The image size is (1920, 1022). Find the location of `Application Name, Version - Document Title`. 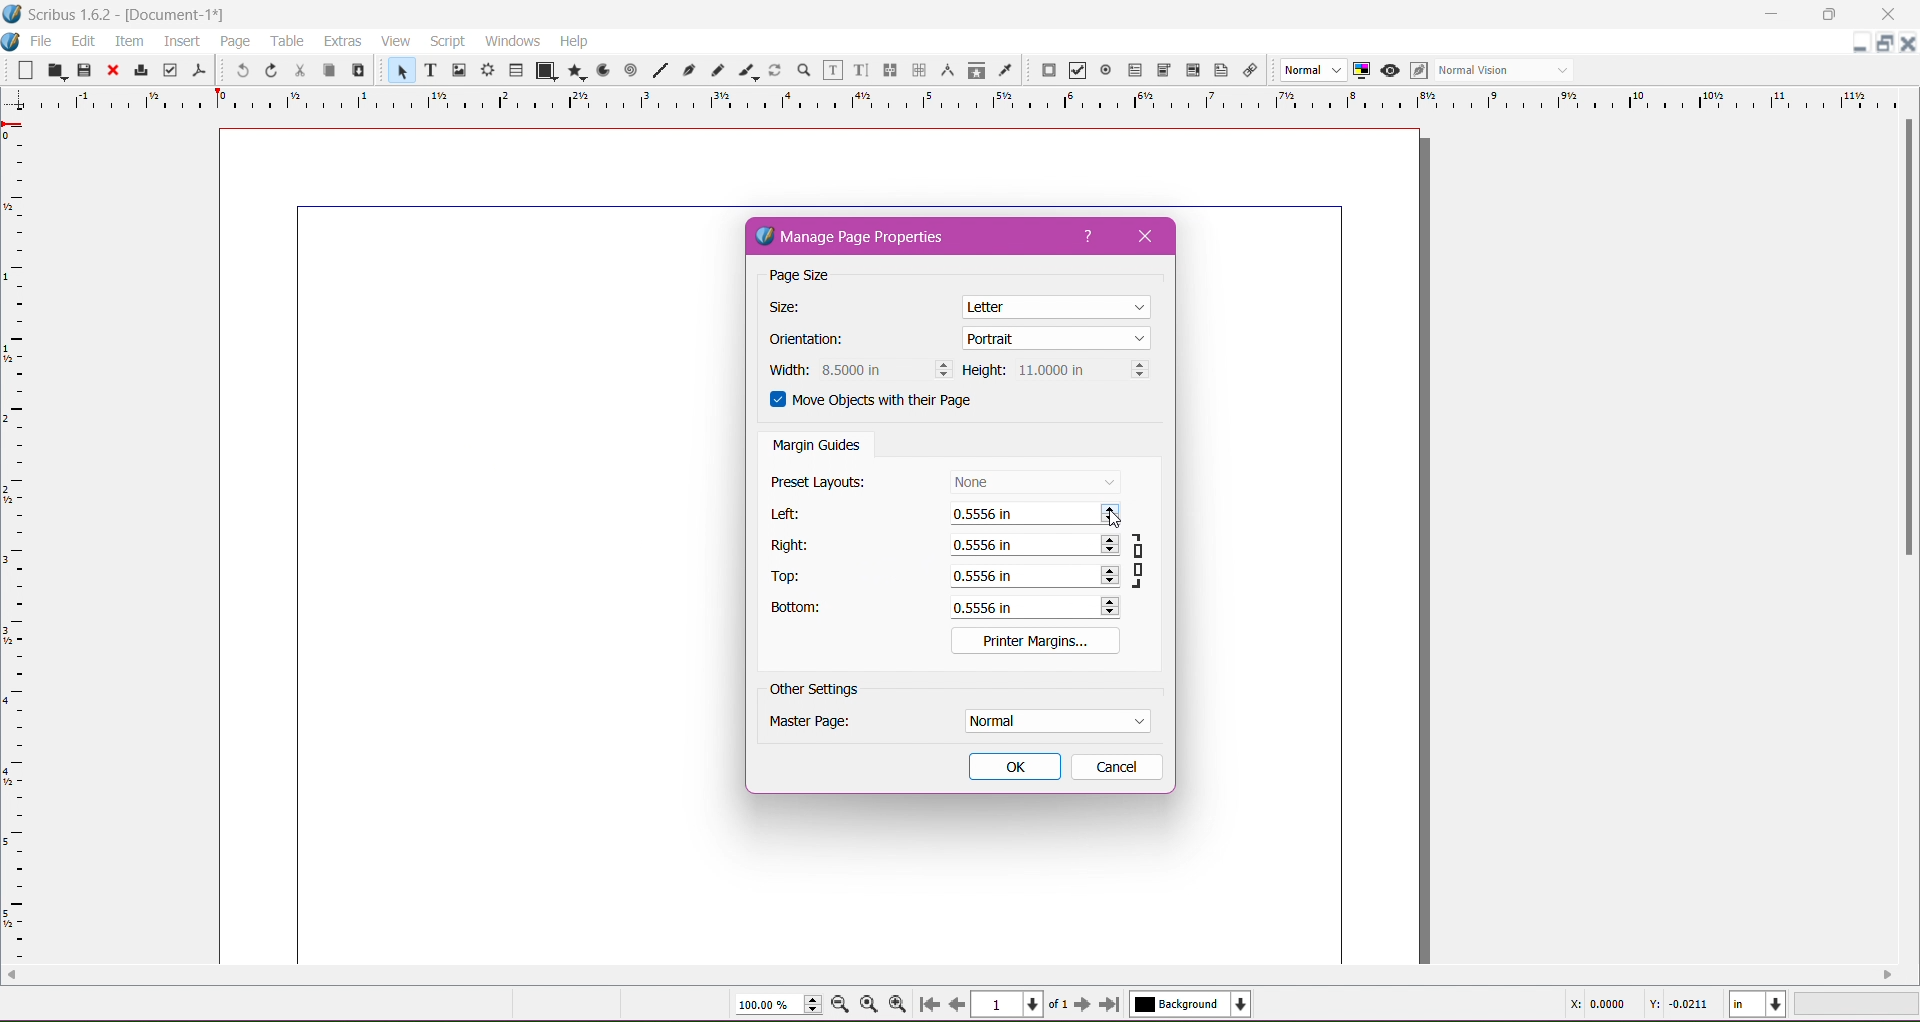

Application Name, Version - Document Title is located at coordinates (134, 15).